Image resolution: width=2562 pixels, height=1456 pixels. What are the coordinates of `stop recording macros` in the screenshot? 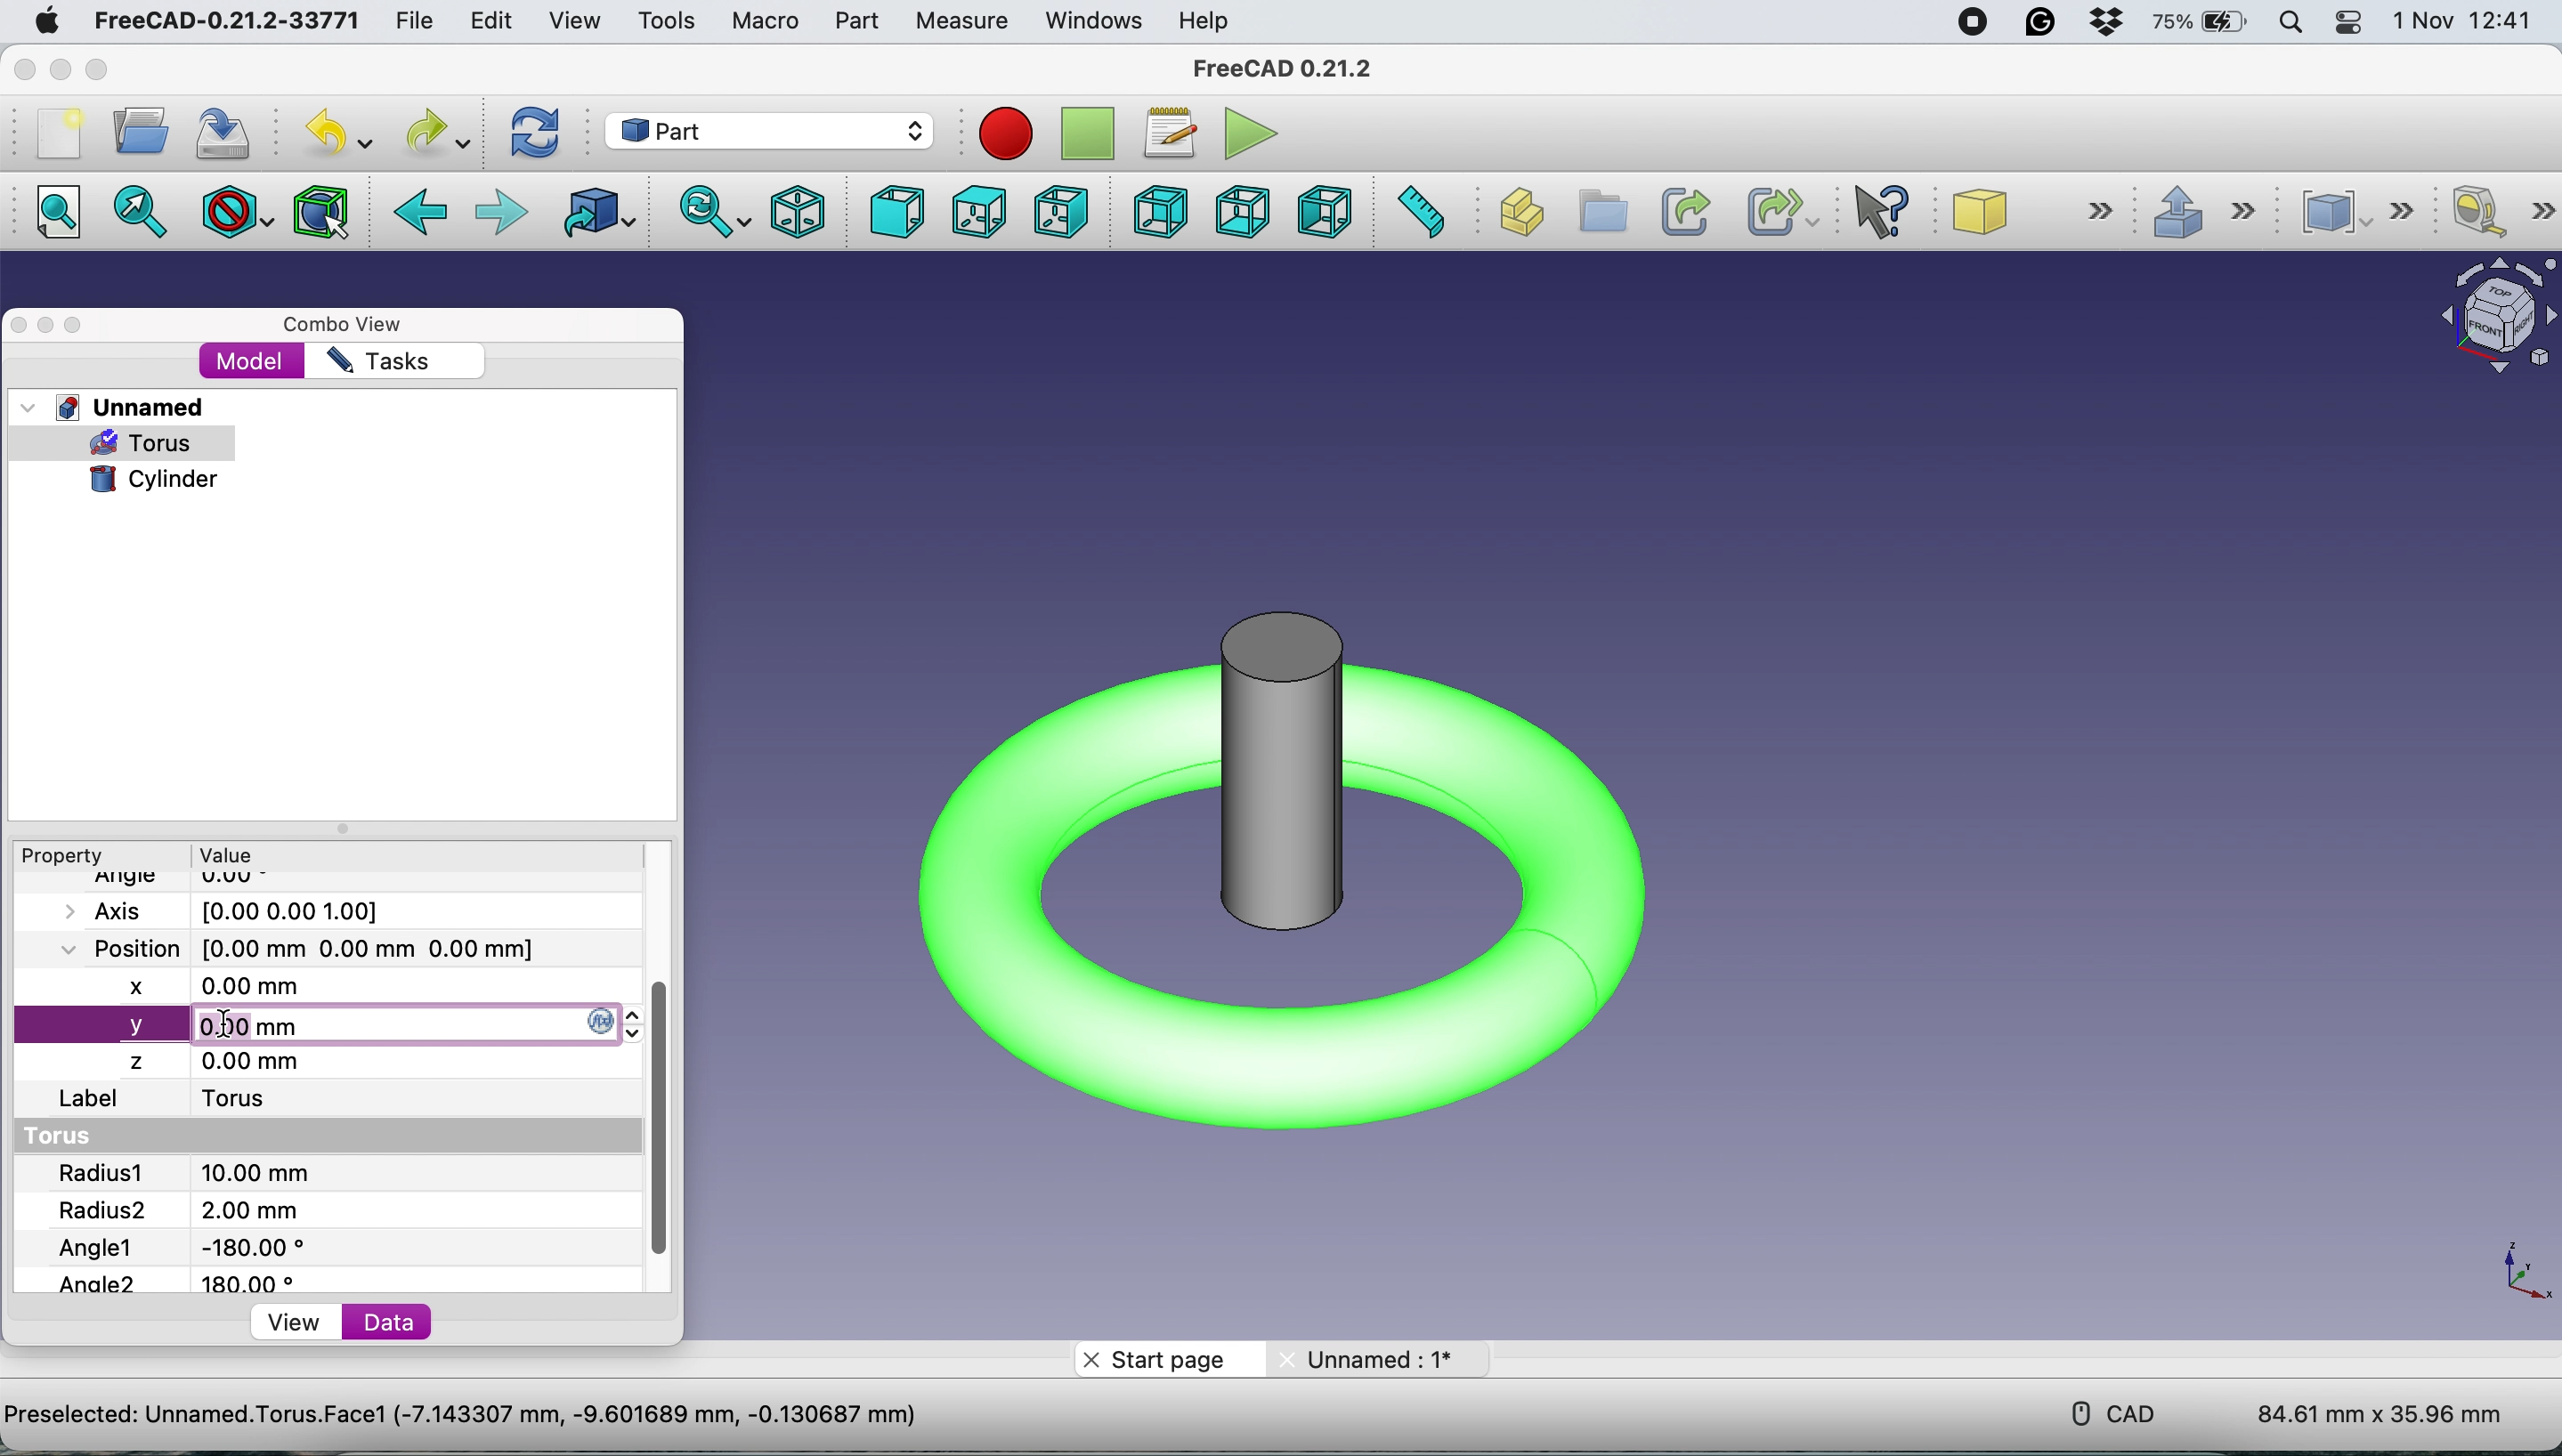 It's located at (1088, 134).